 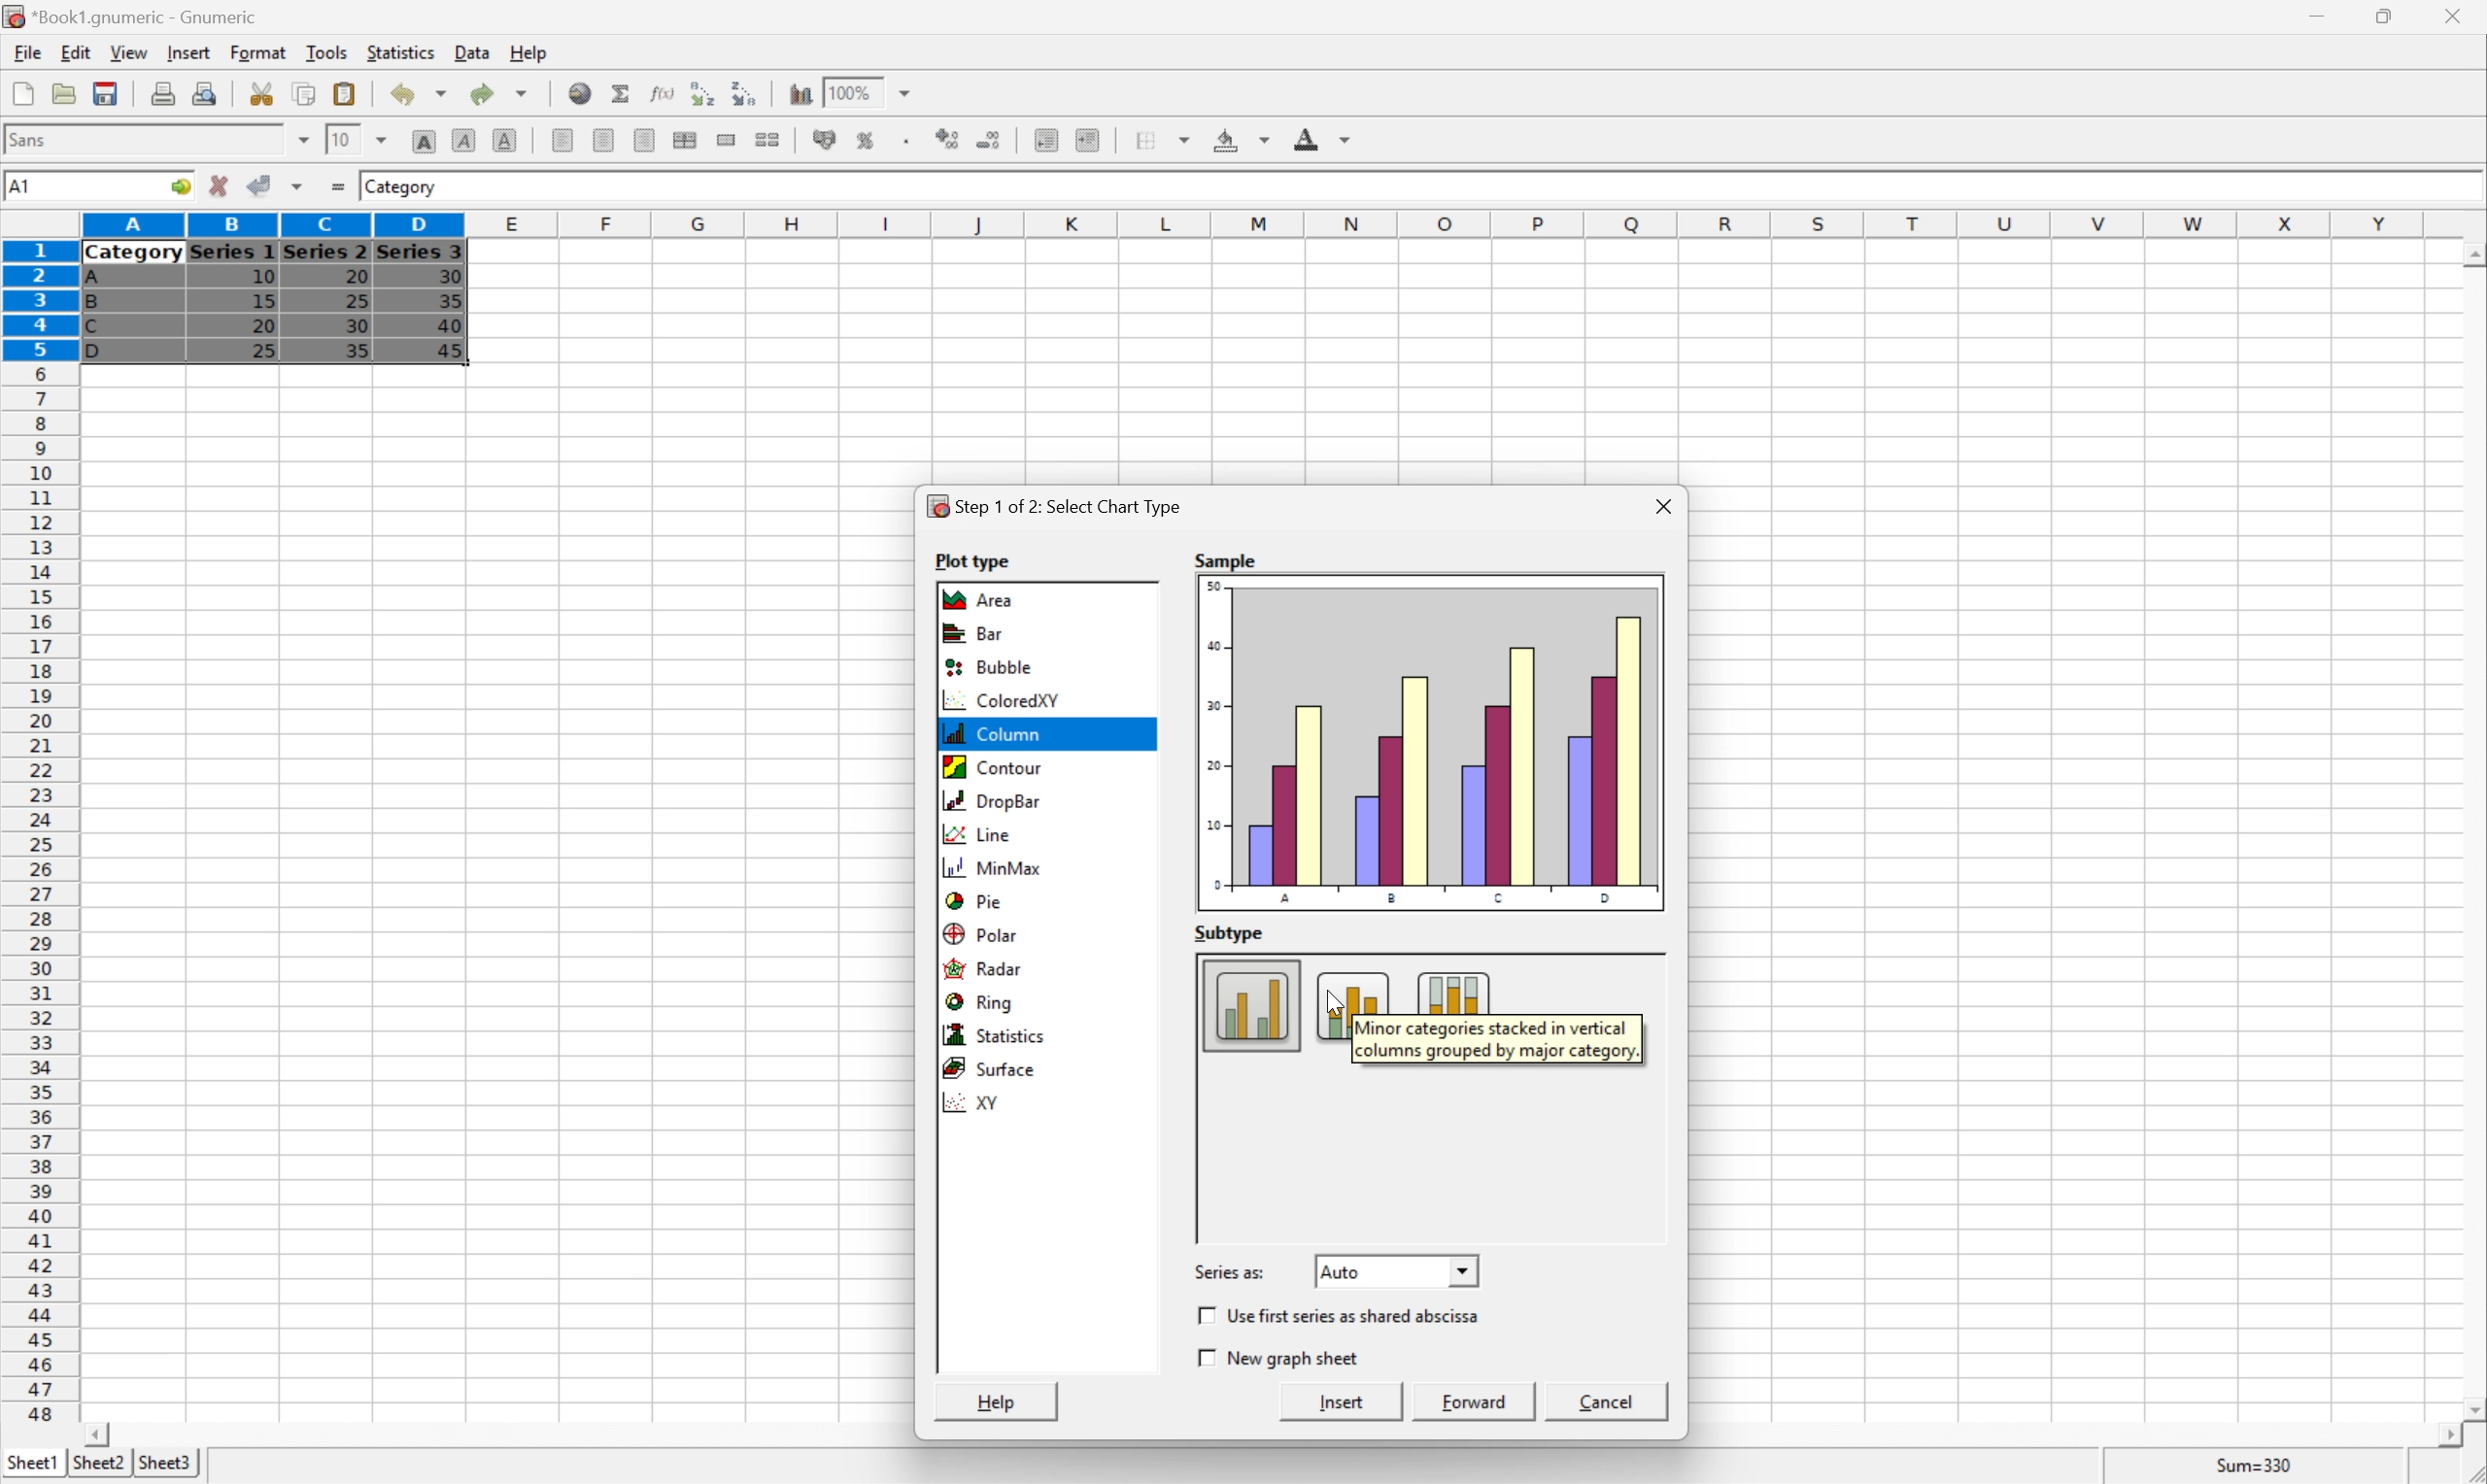 I want to click on Scroll Left, so click(x=100, y=1435).